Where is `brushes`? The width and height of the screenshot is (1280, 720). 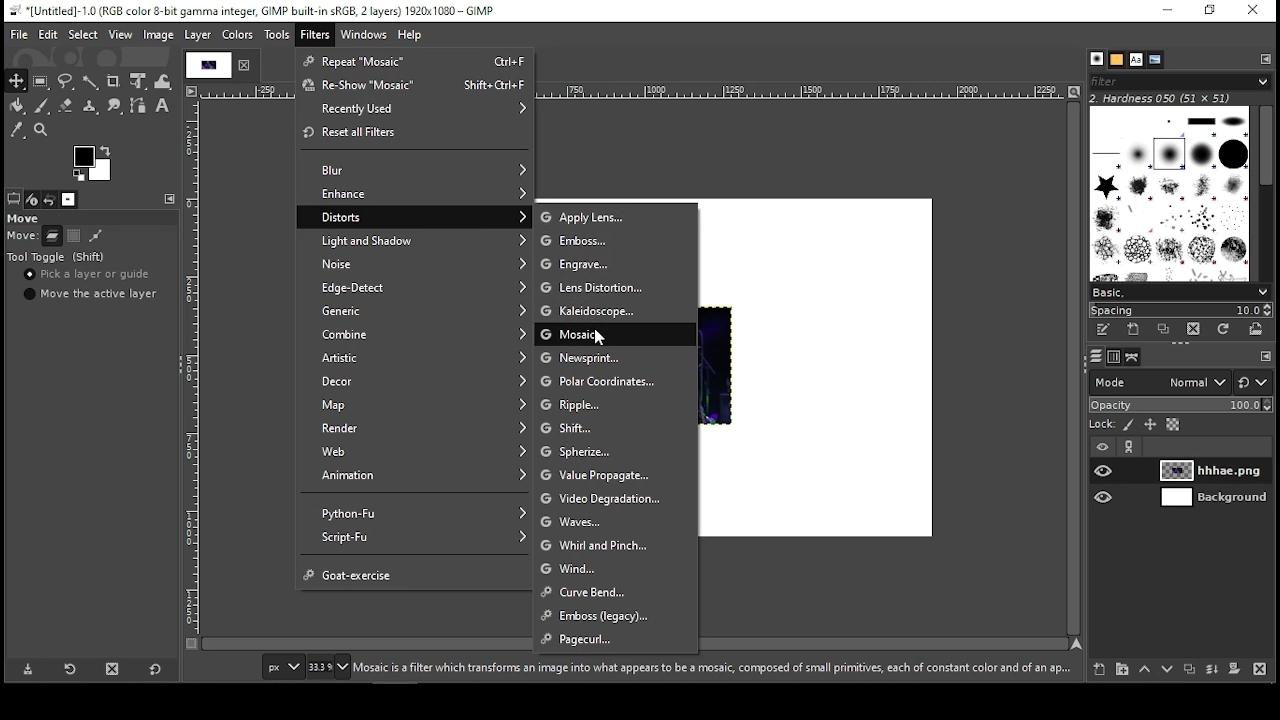
brushes is located at coordinates (1171, 193).